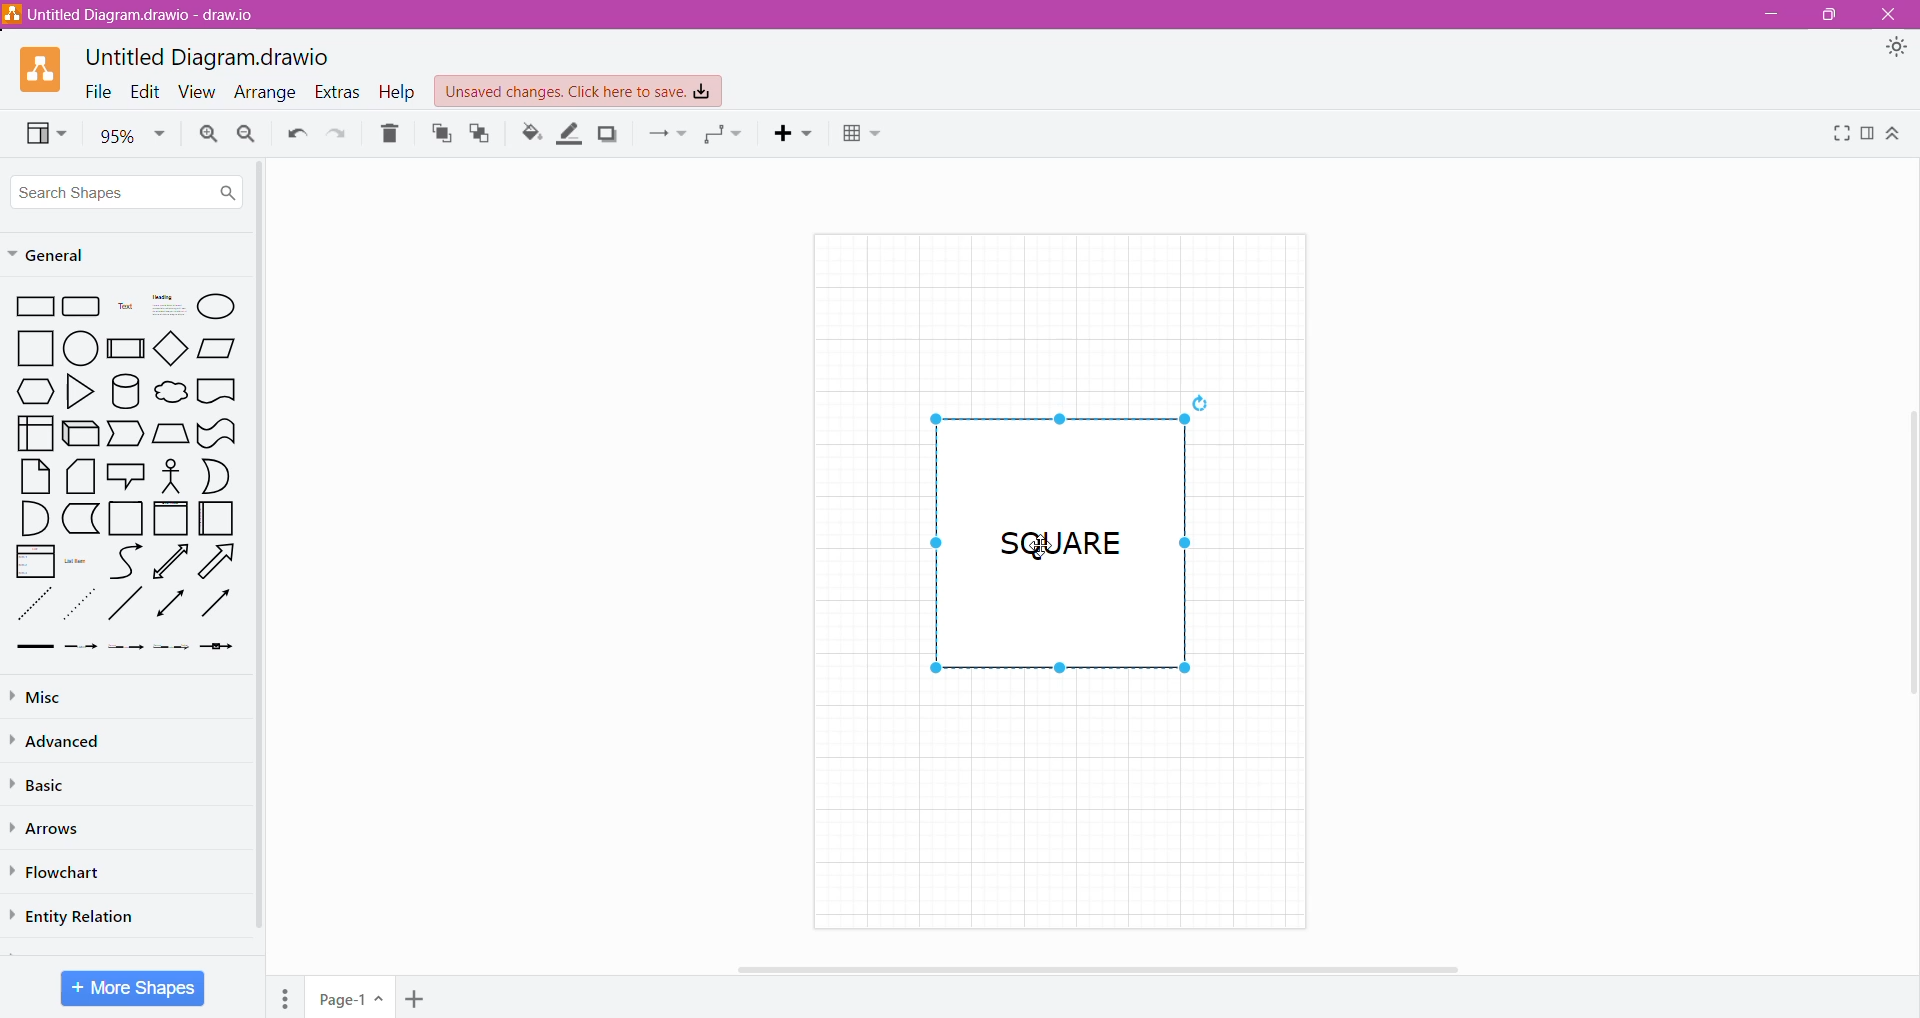 The width and height of the screenshot is (1920, 1018). I want to click on Delete, so click(390, 134).